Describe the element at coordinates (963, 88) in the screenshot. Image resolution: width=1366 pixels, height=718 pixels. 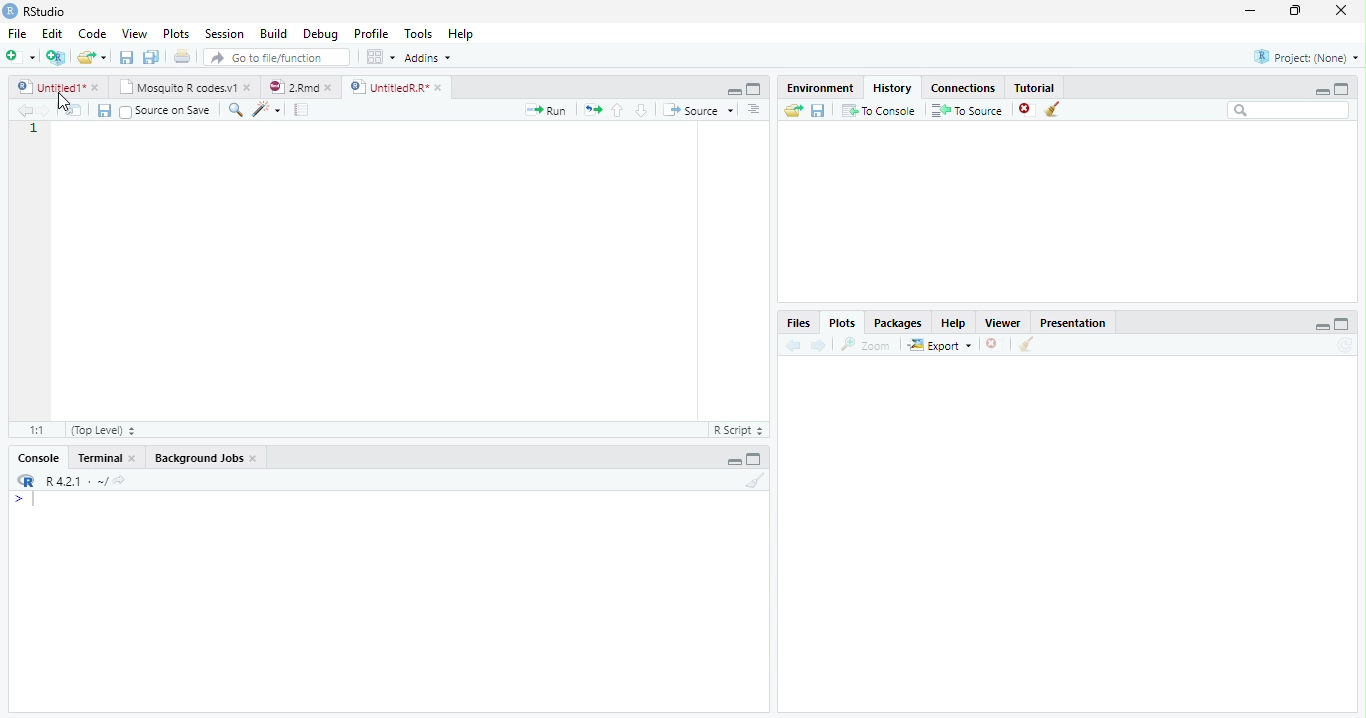
I see `Connections` at that location.